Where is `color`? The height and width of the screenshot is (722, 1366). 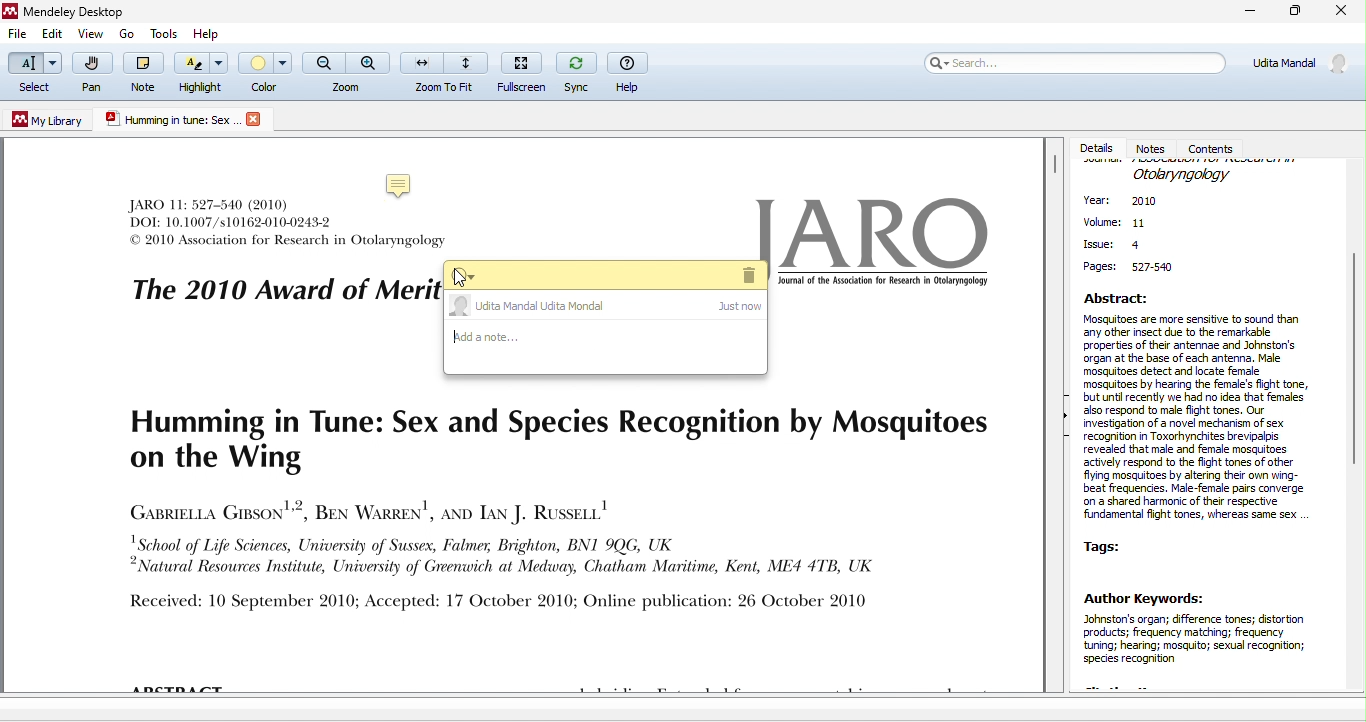
color is located at coordinates (266, 70).